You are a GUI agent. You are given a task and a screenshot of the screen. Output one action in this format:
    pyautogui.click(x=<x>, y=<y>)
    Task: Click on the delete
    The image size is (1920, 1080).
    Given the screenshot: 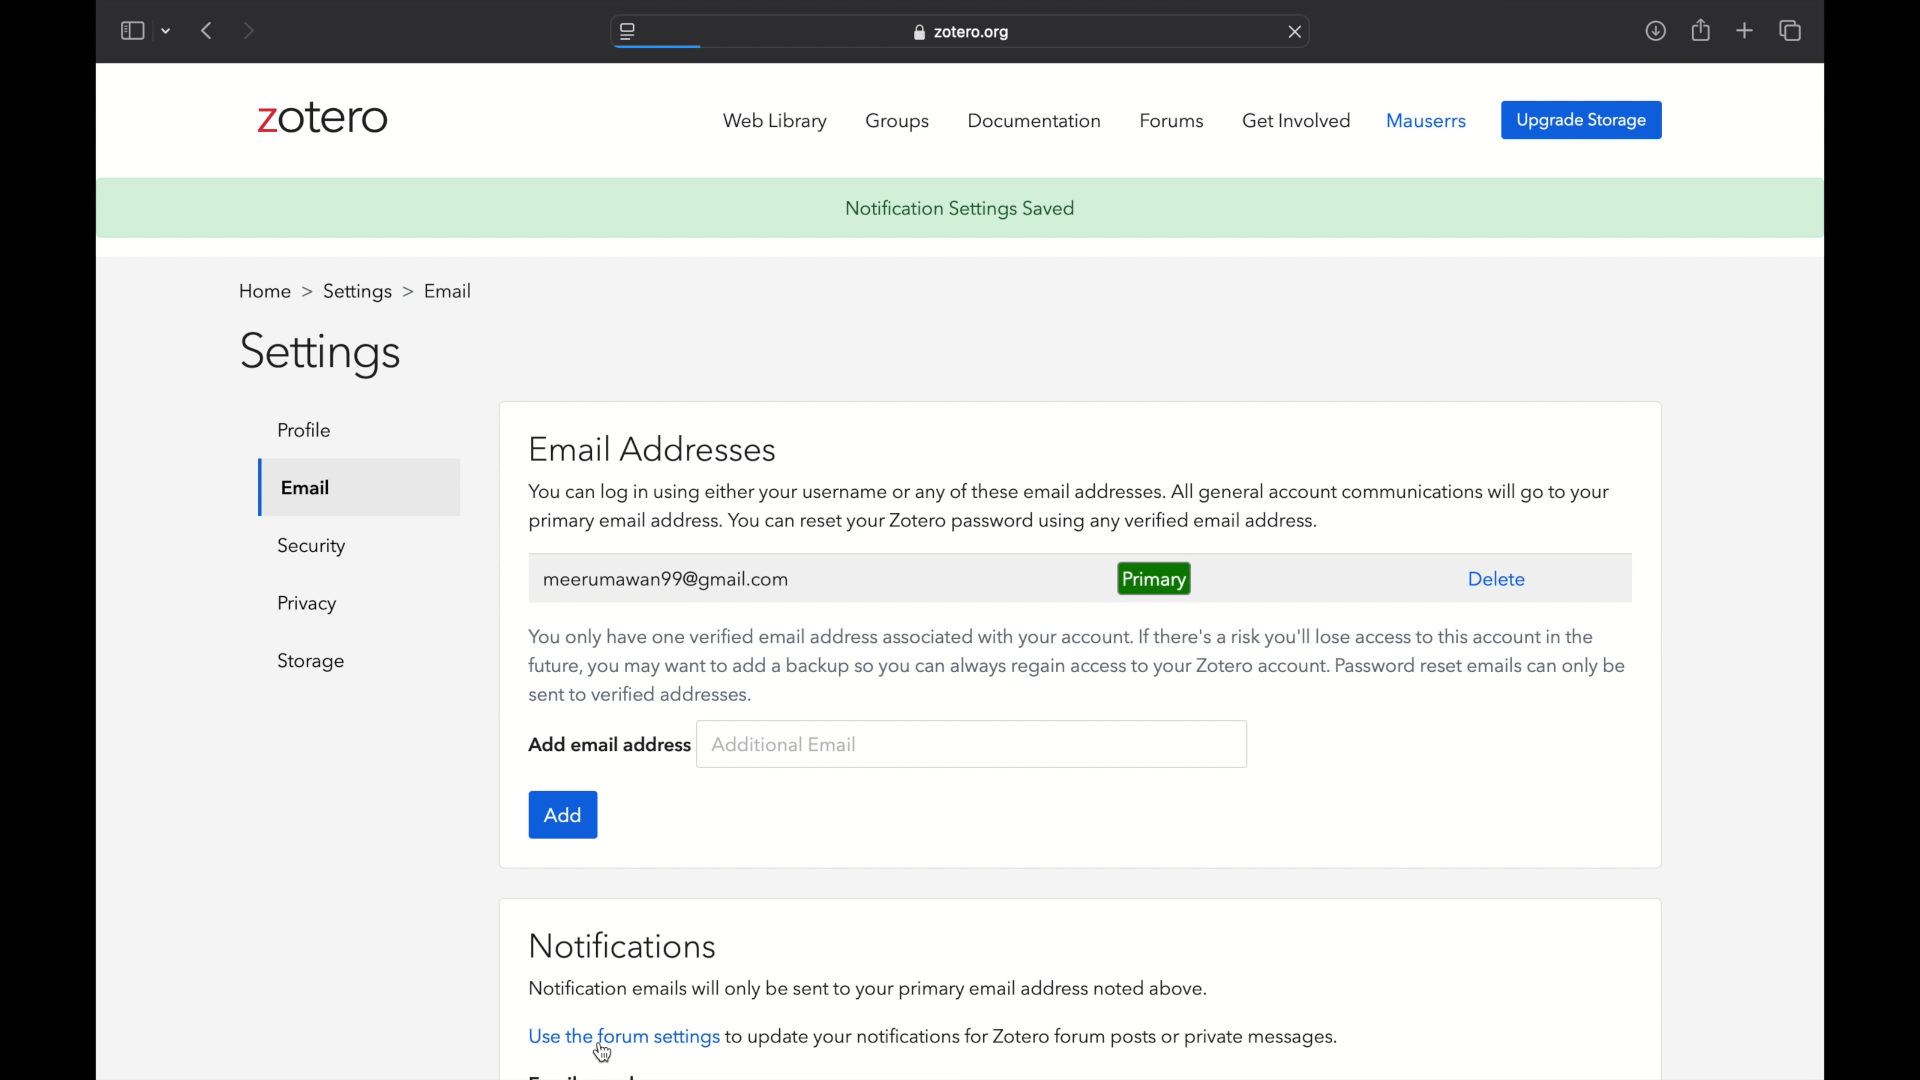 What is the action you would take?
    pyautogui.click(x=1496, y=580)
    